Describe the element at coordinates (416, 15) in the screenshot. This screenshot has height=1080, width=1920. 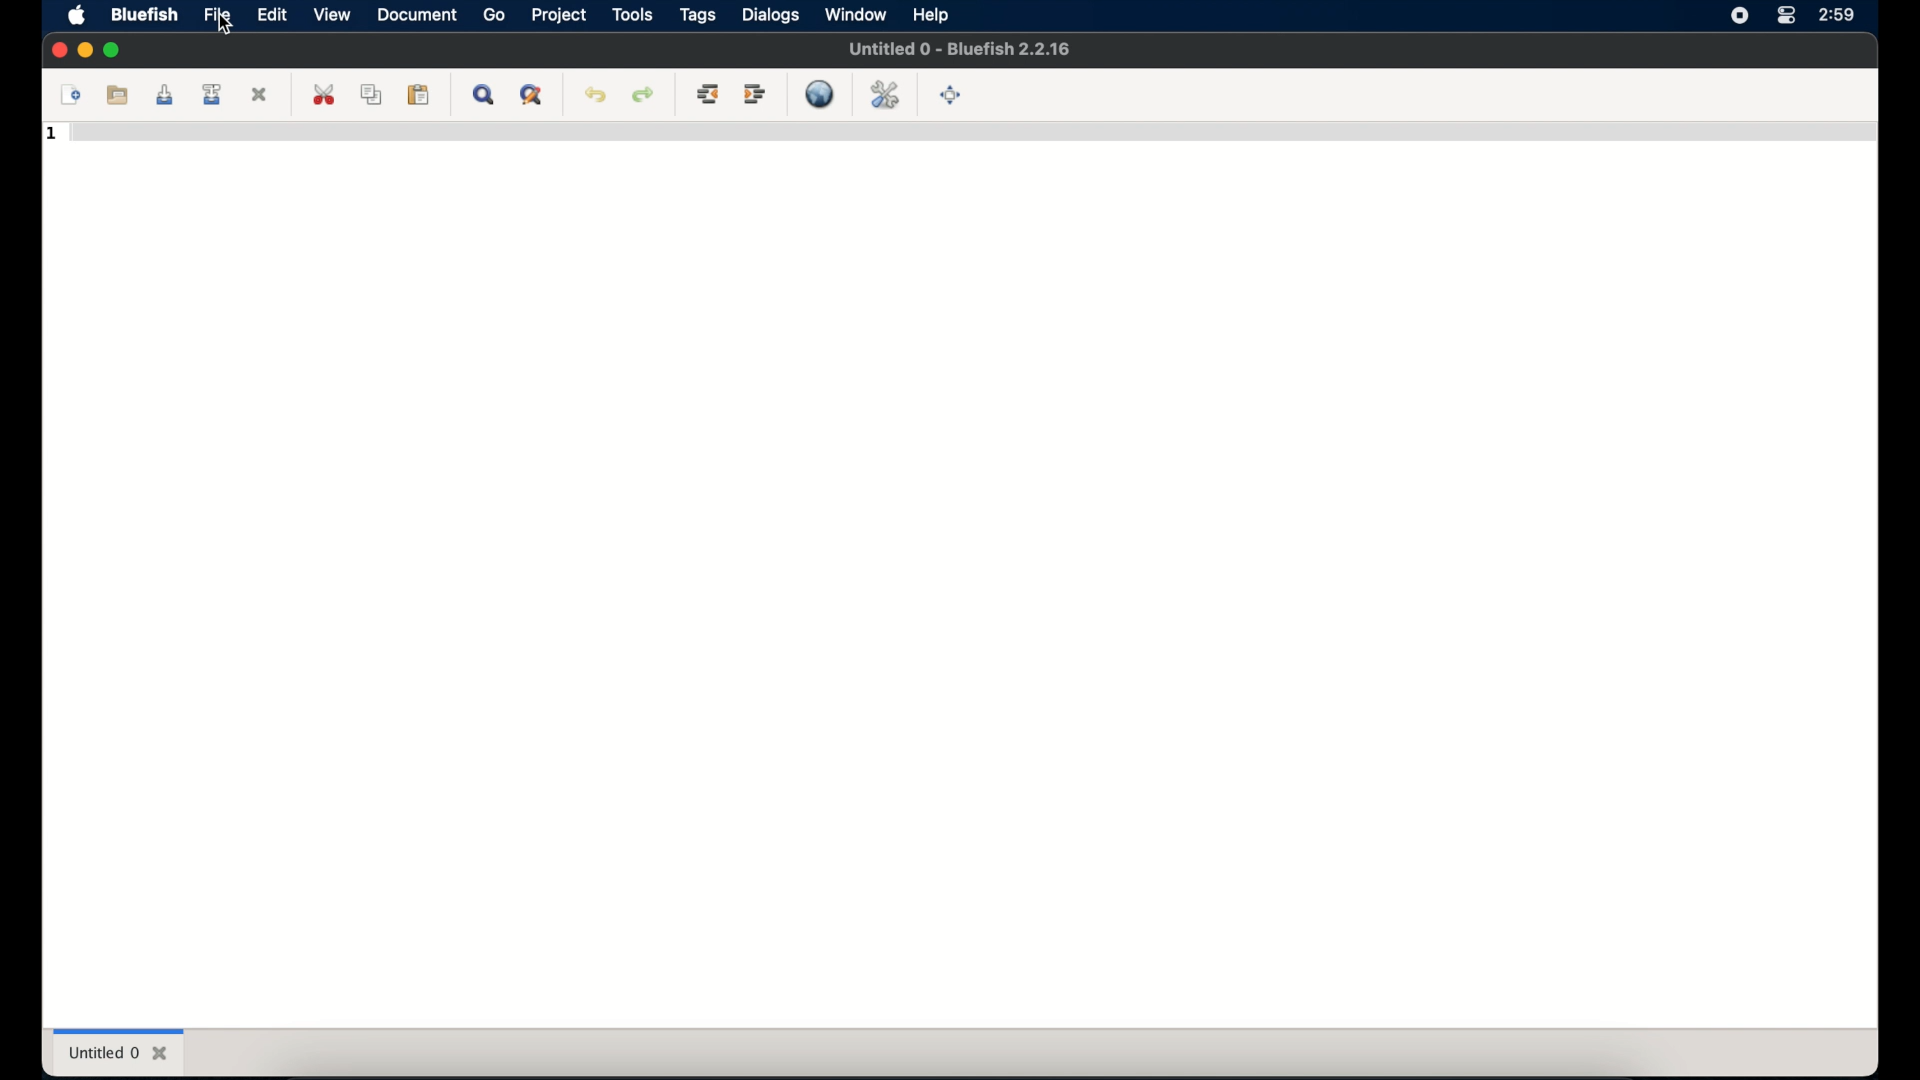
I see `document` at that location.